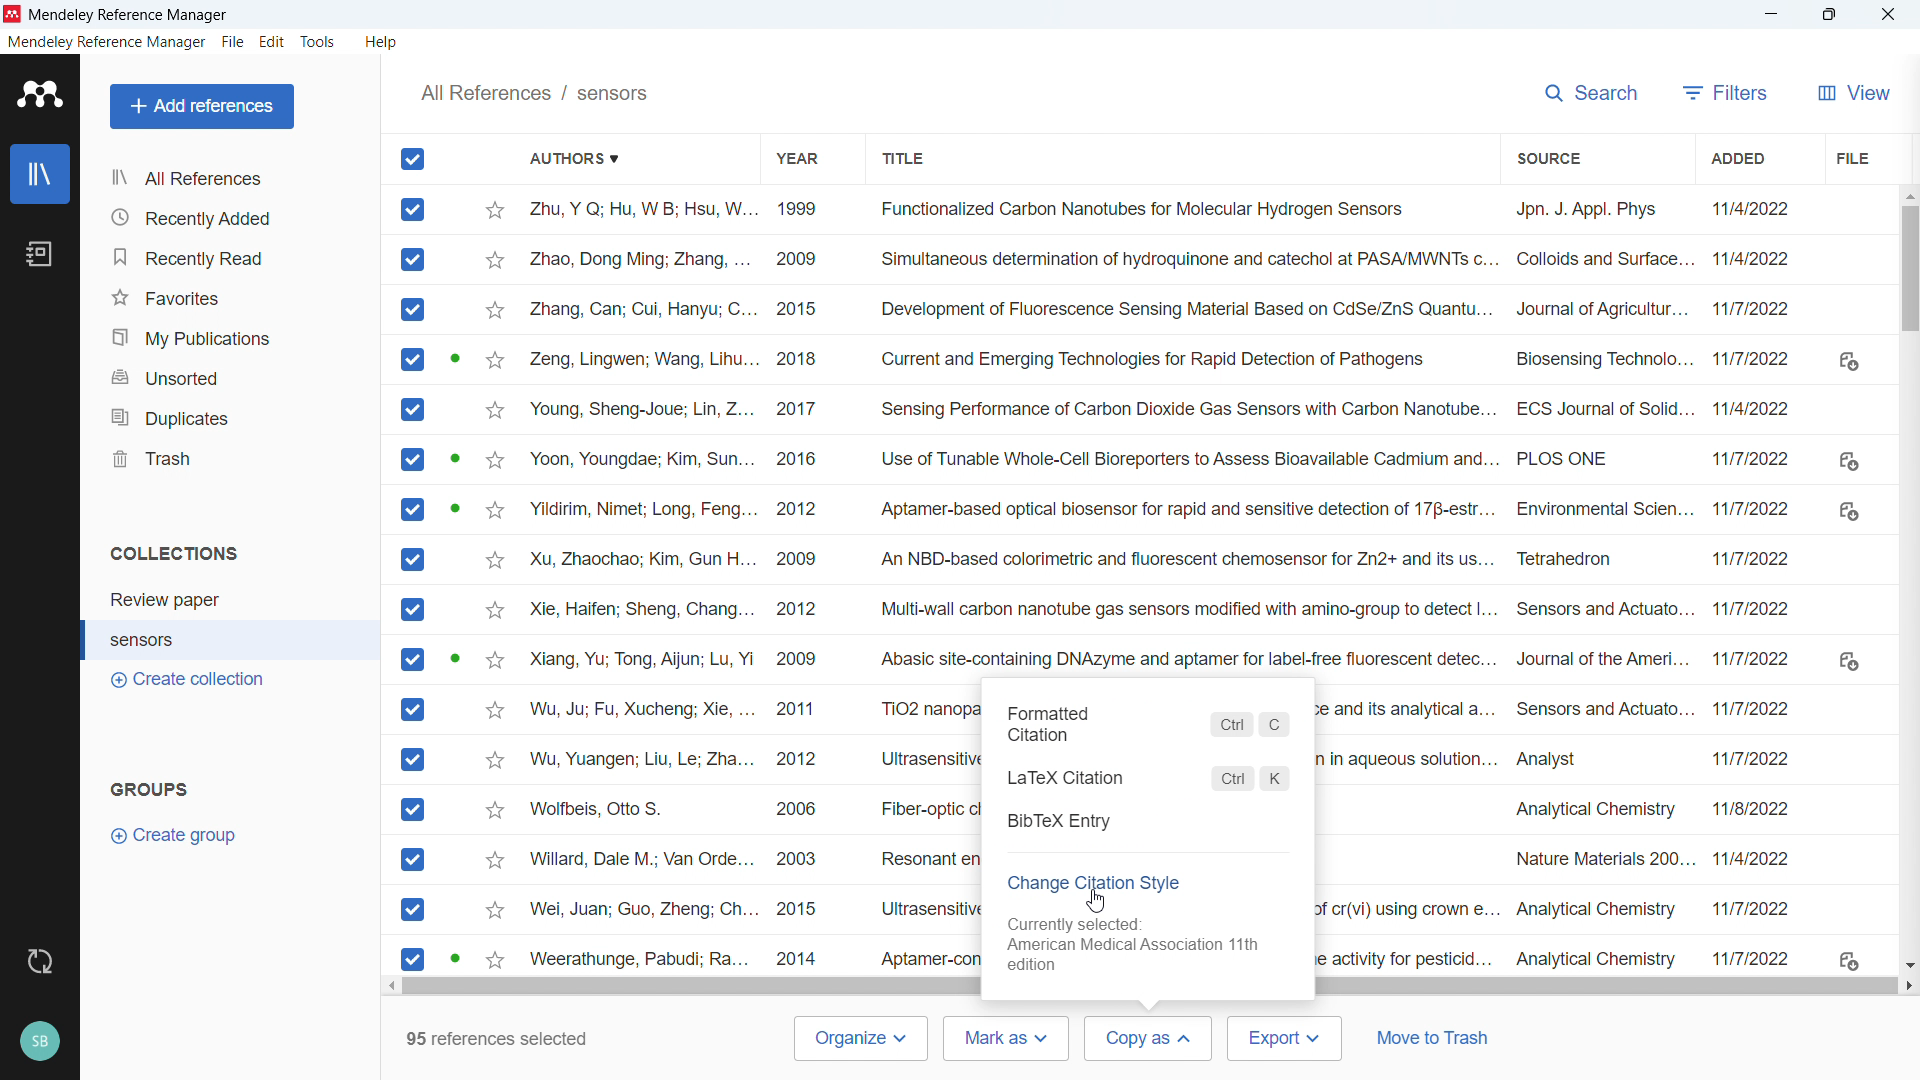  I want to click on profile, so click(40, 1042).